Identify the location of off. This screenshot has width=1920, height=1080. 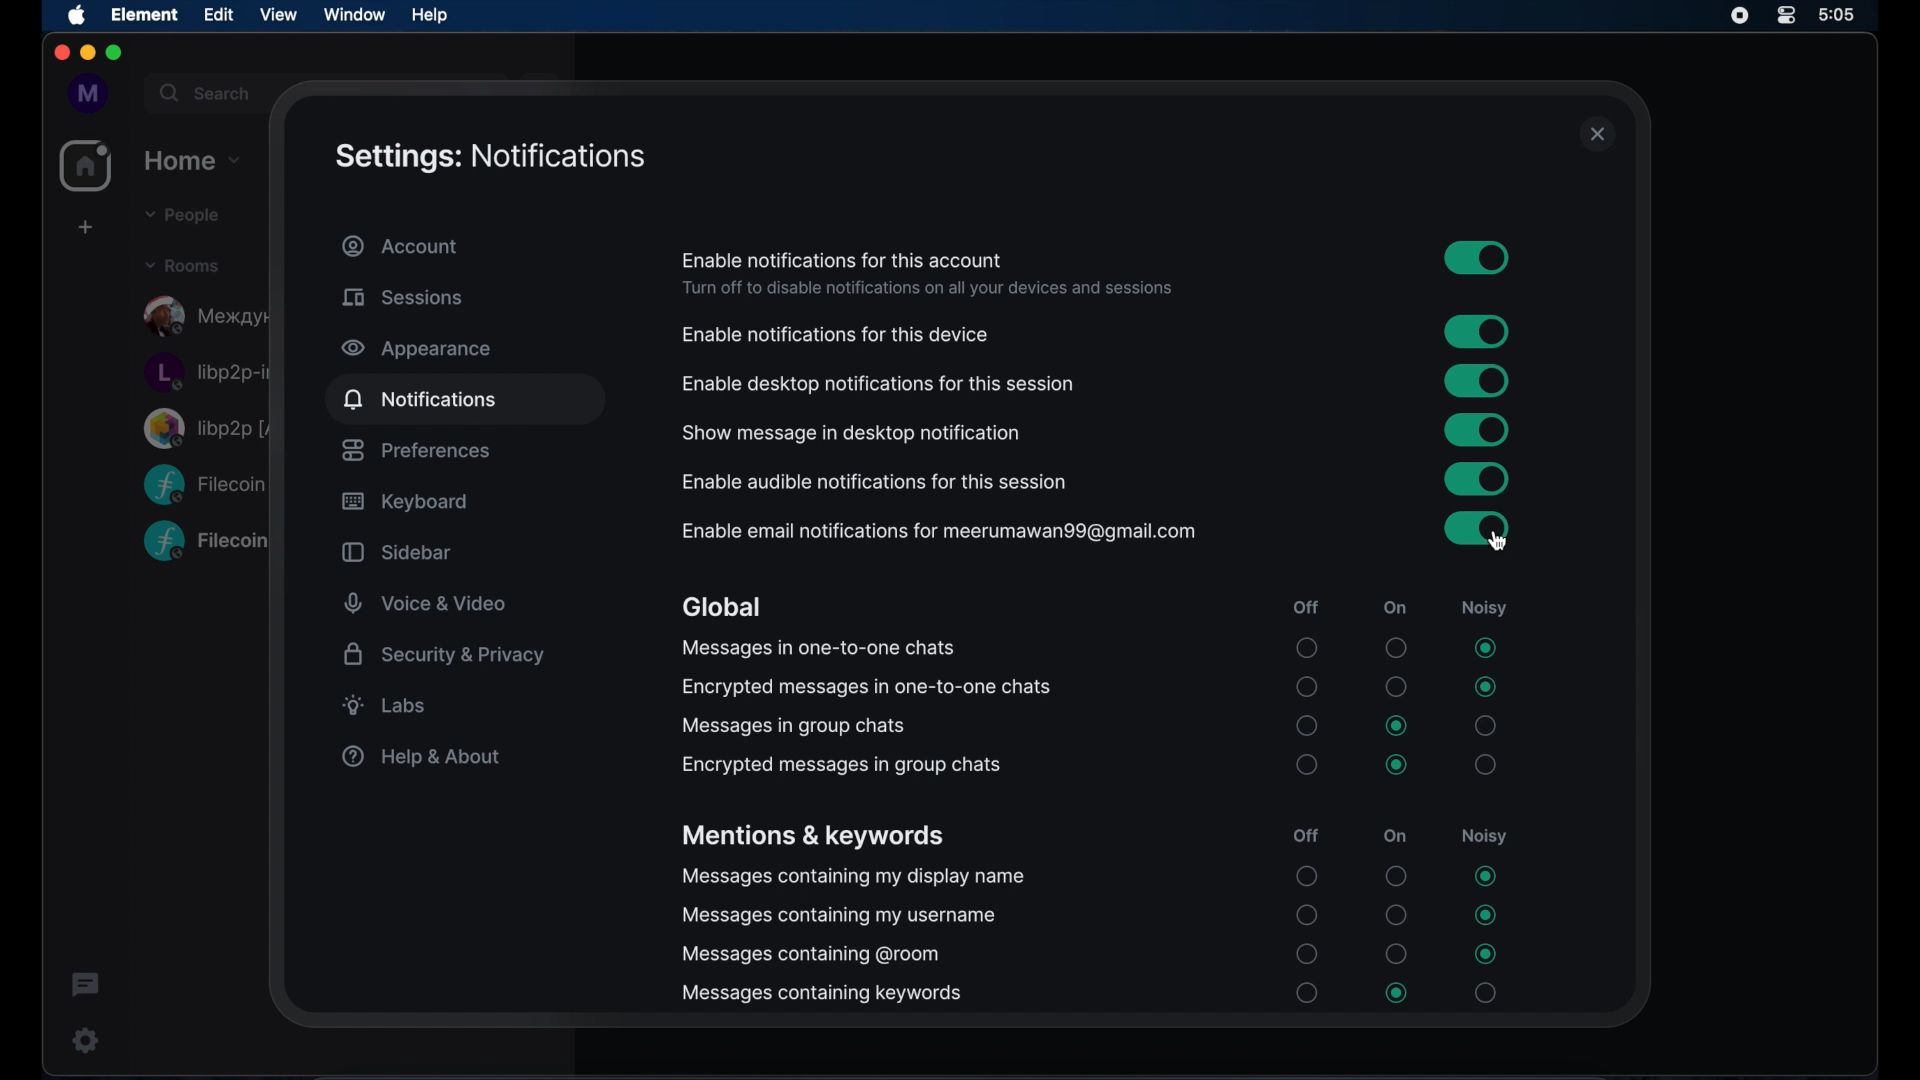
(1304, 608).